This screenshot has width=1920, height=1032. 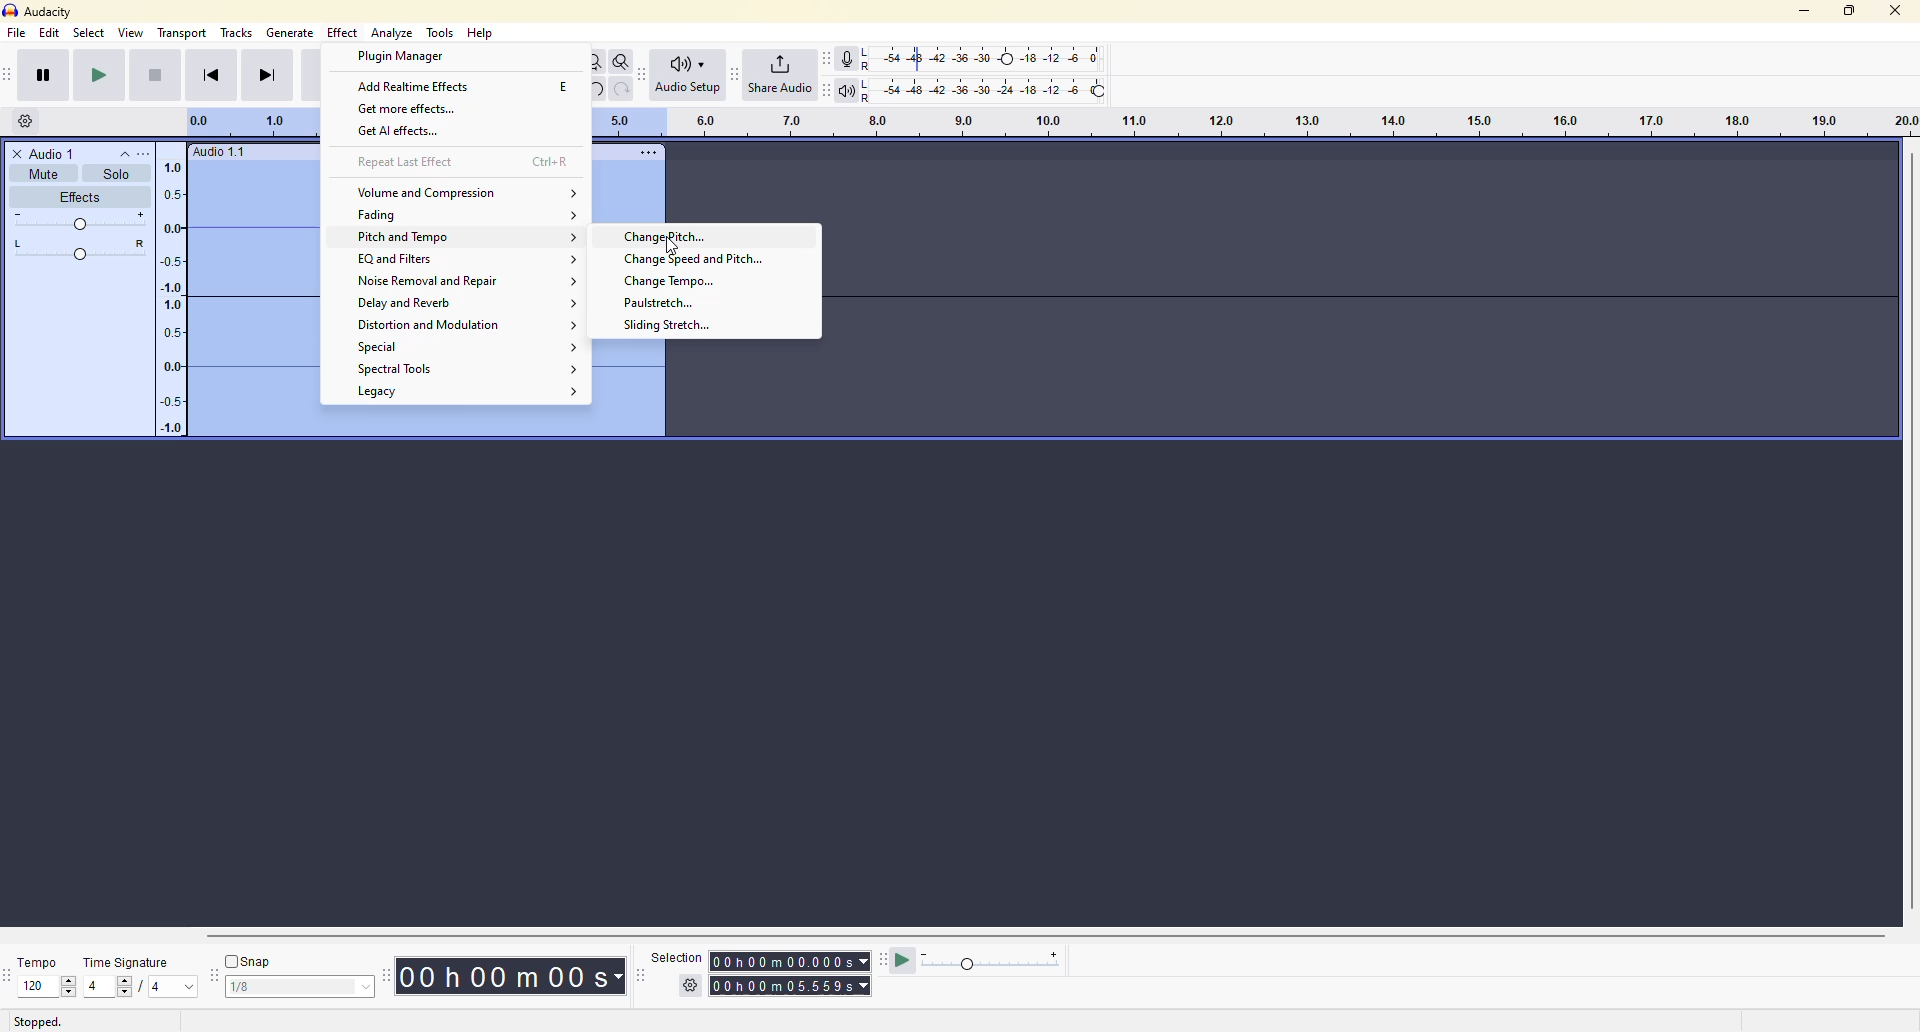 I want to click on legacy, so click(x=381, y=393).